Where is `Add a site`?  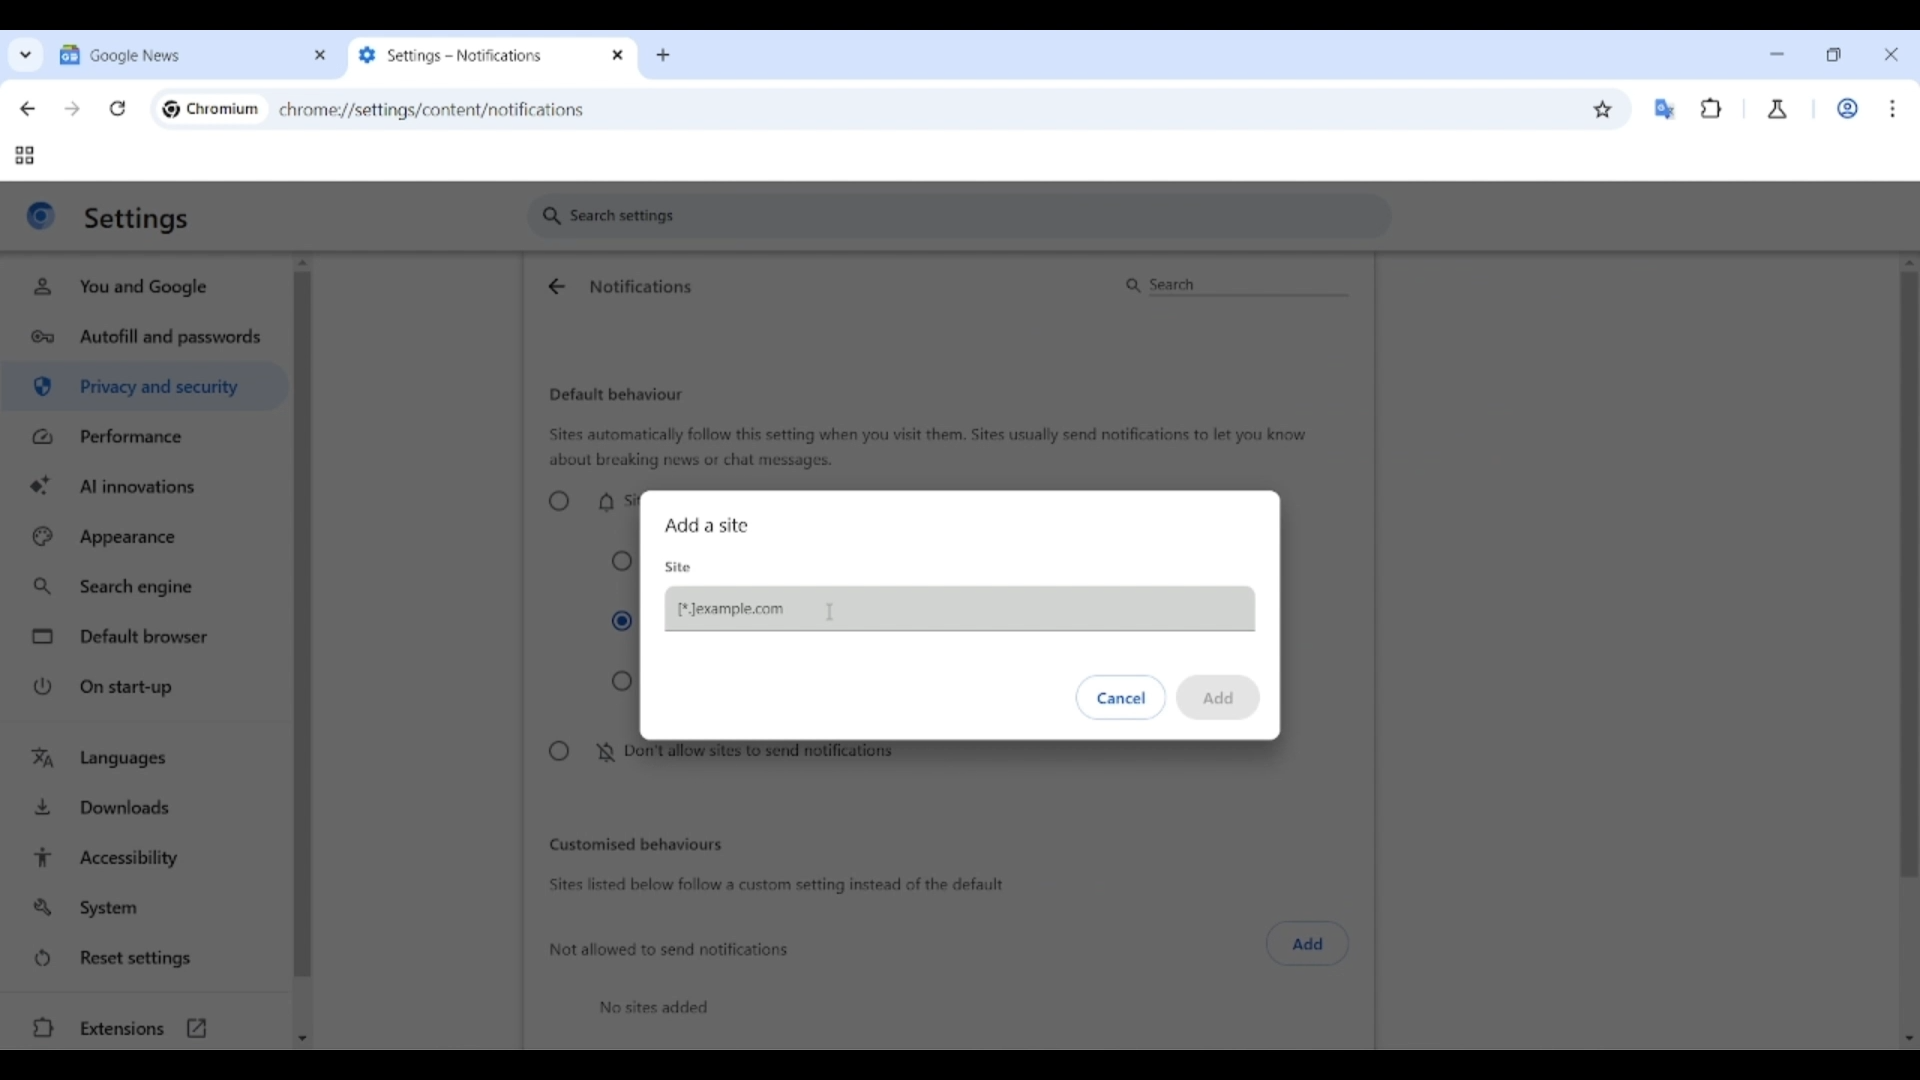 Add a site is located at coordinates (706, 525).